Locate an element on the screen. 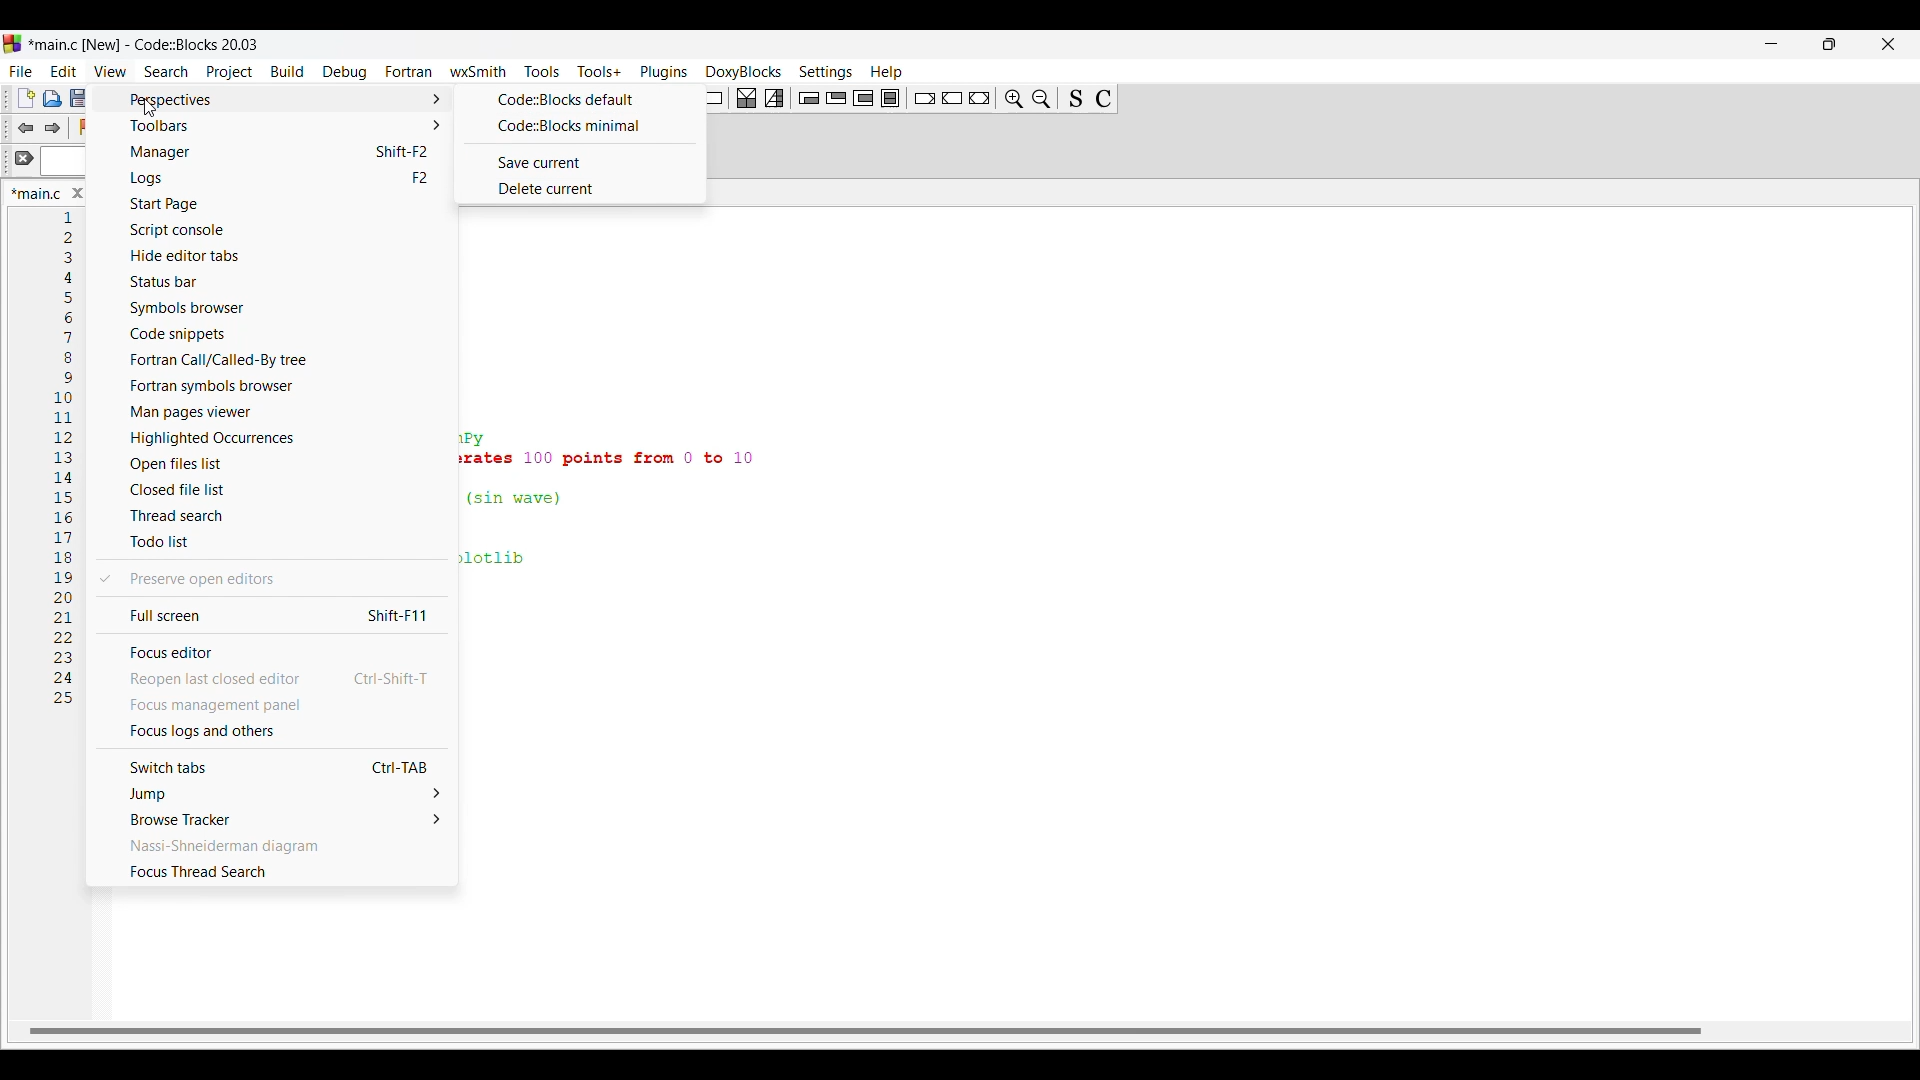 The height and width of the screenshot is (1080, 1920). Toolbar options is located at coordinates (277, 126).